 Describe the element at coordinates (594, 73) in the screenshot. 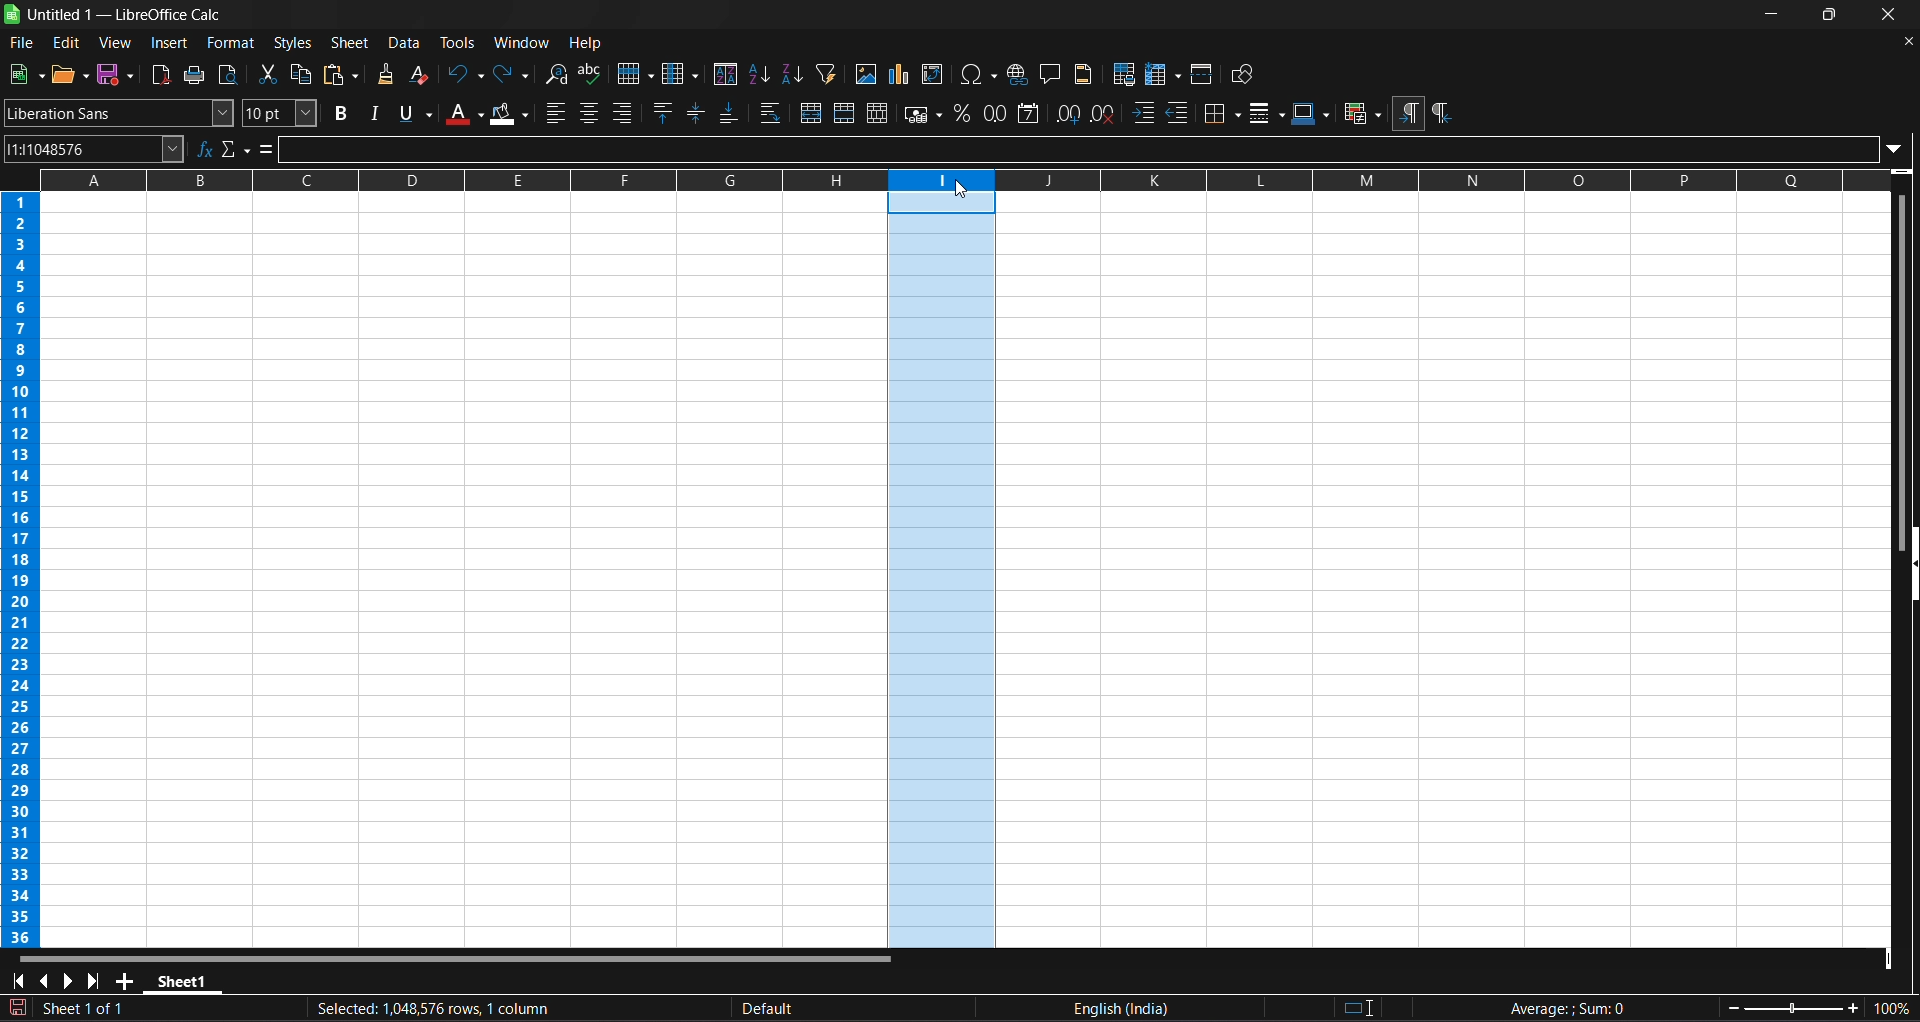

I see `spelling` at that location.